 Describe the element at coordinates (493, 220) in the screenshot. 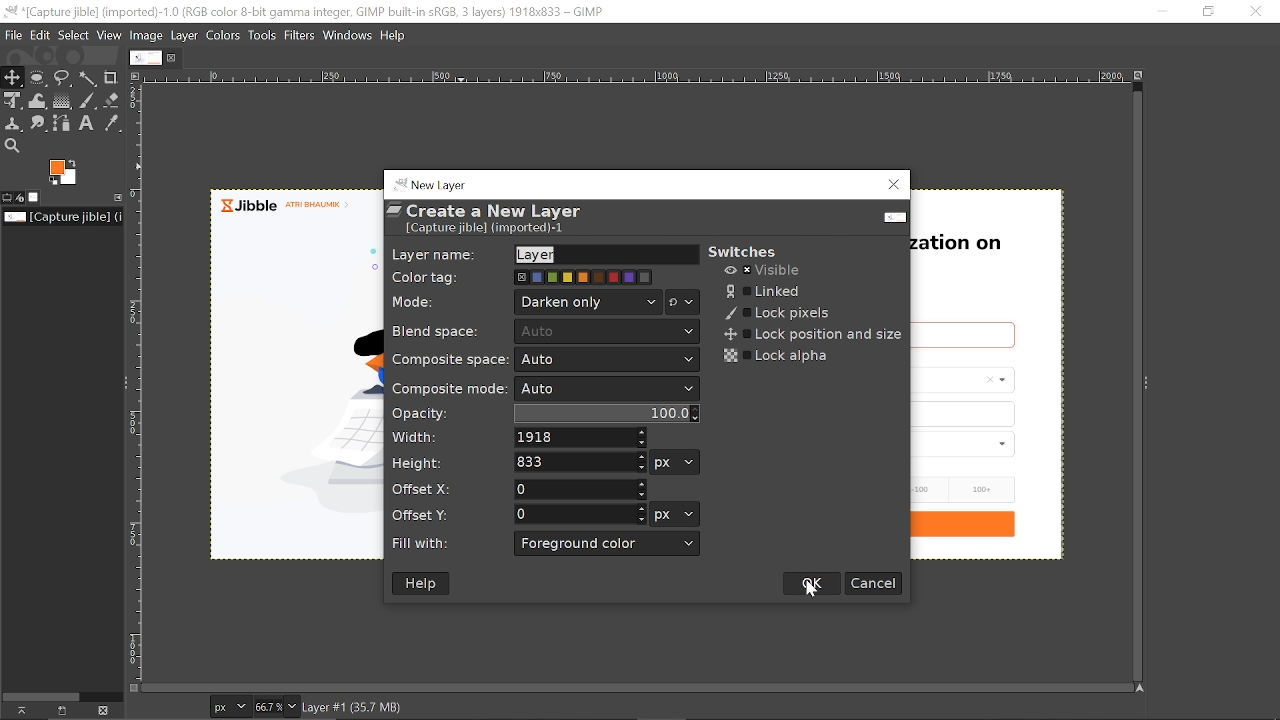

I see `create a New LayerCapture jible] (imported)-1` at that location.